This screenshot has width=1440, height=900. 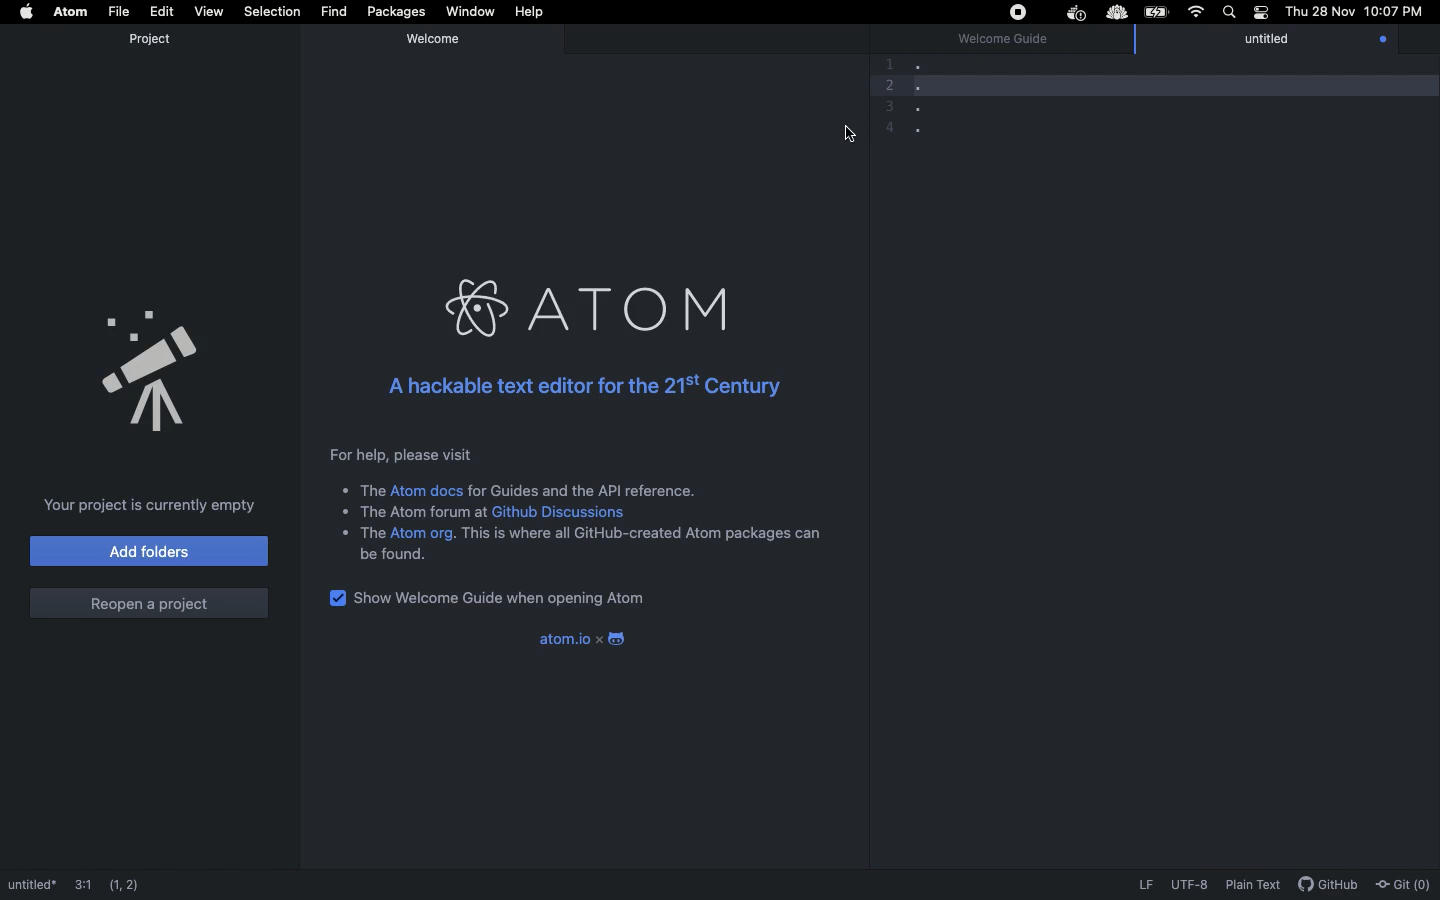 I want to click on announcement, so click(x=152, y=365).